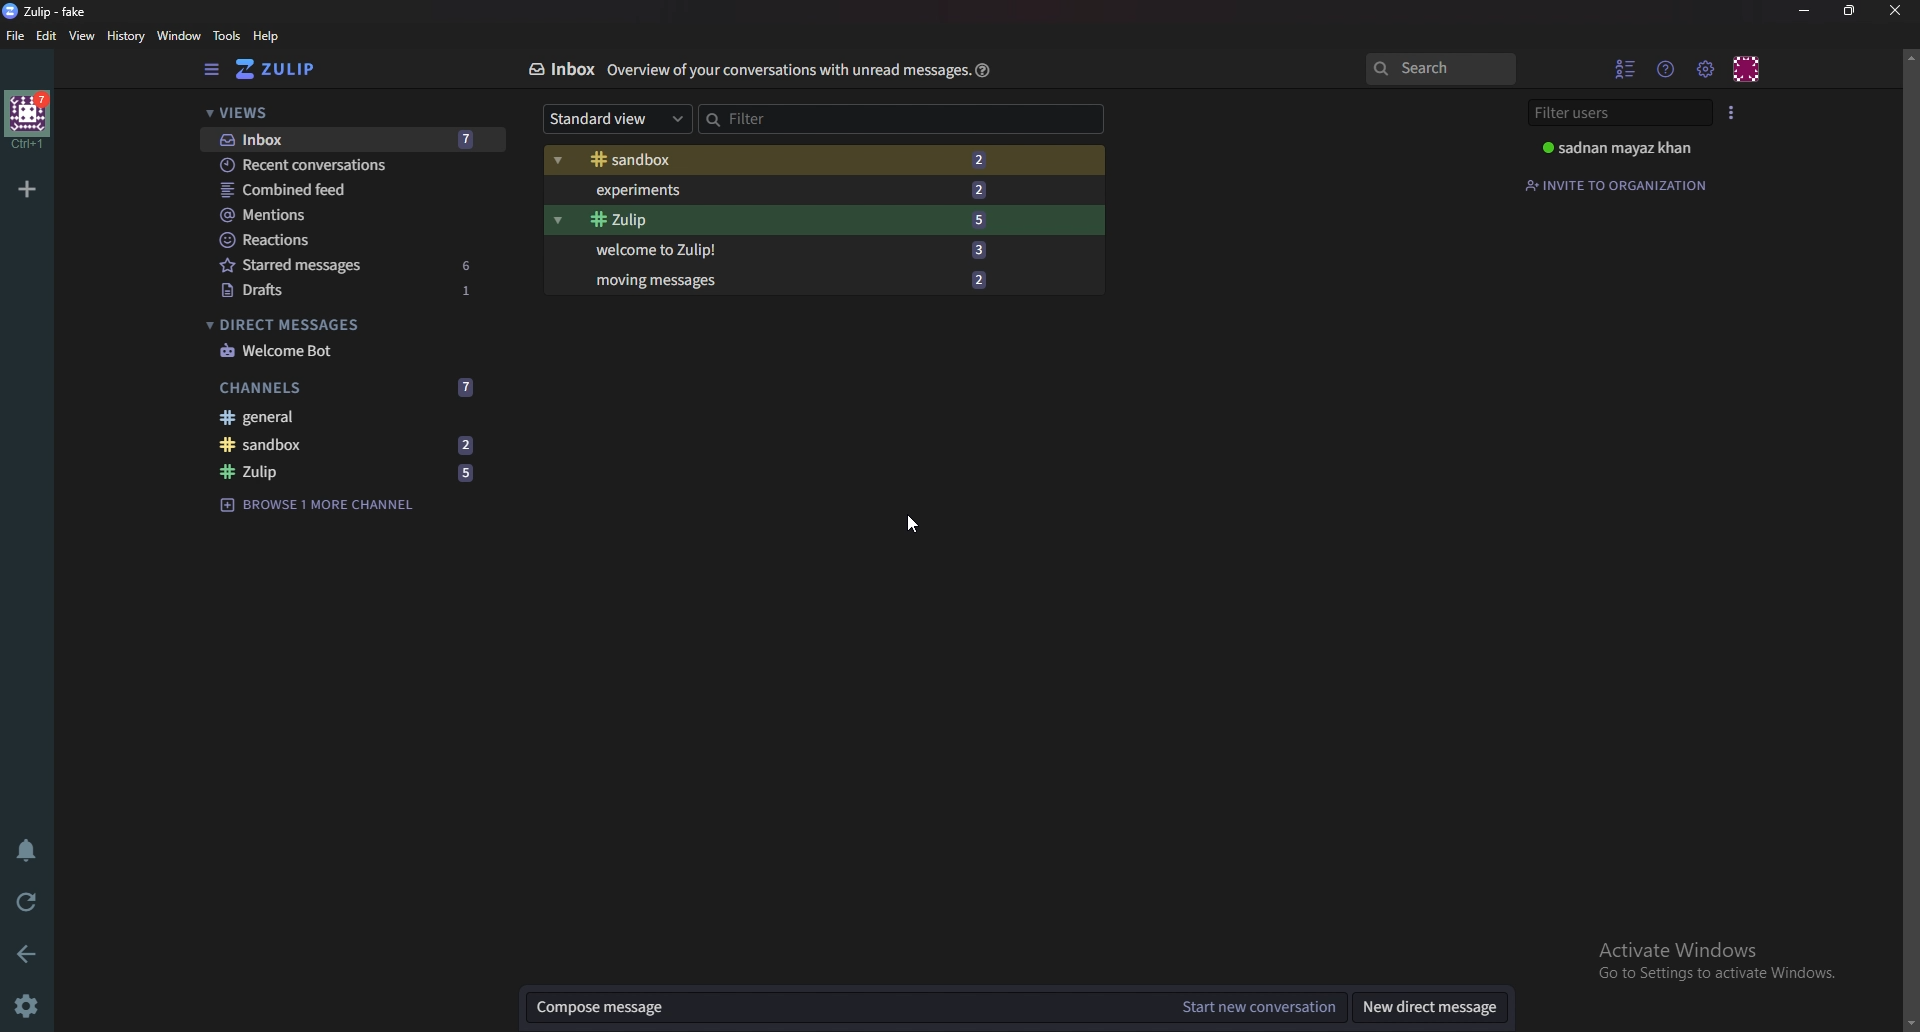 The width and height of the screenshot is (1920, 1032). I want to click on New direct message, so click(1430, 1006).